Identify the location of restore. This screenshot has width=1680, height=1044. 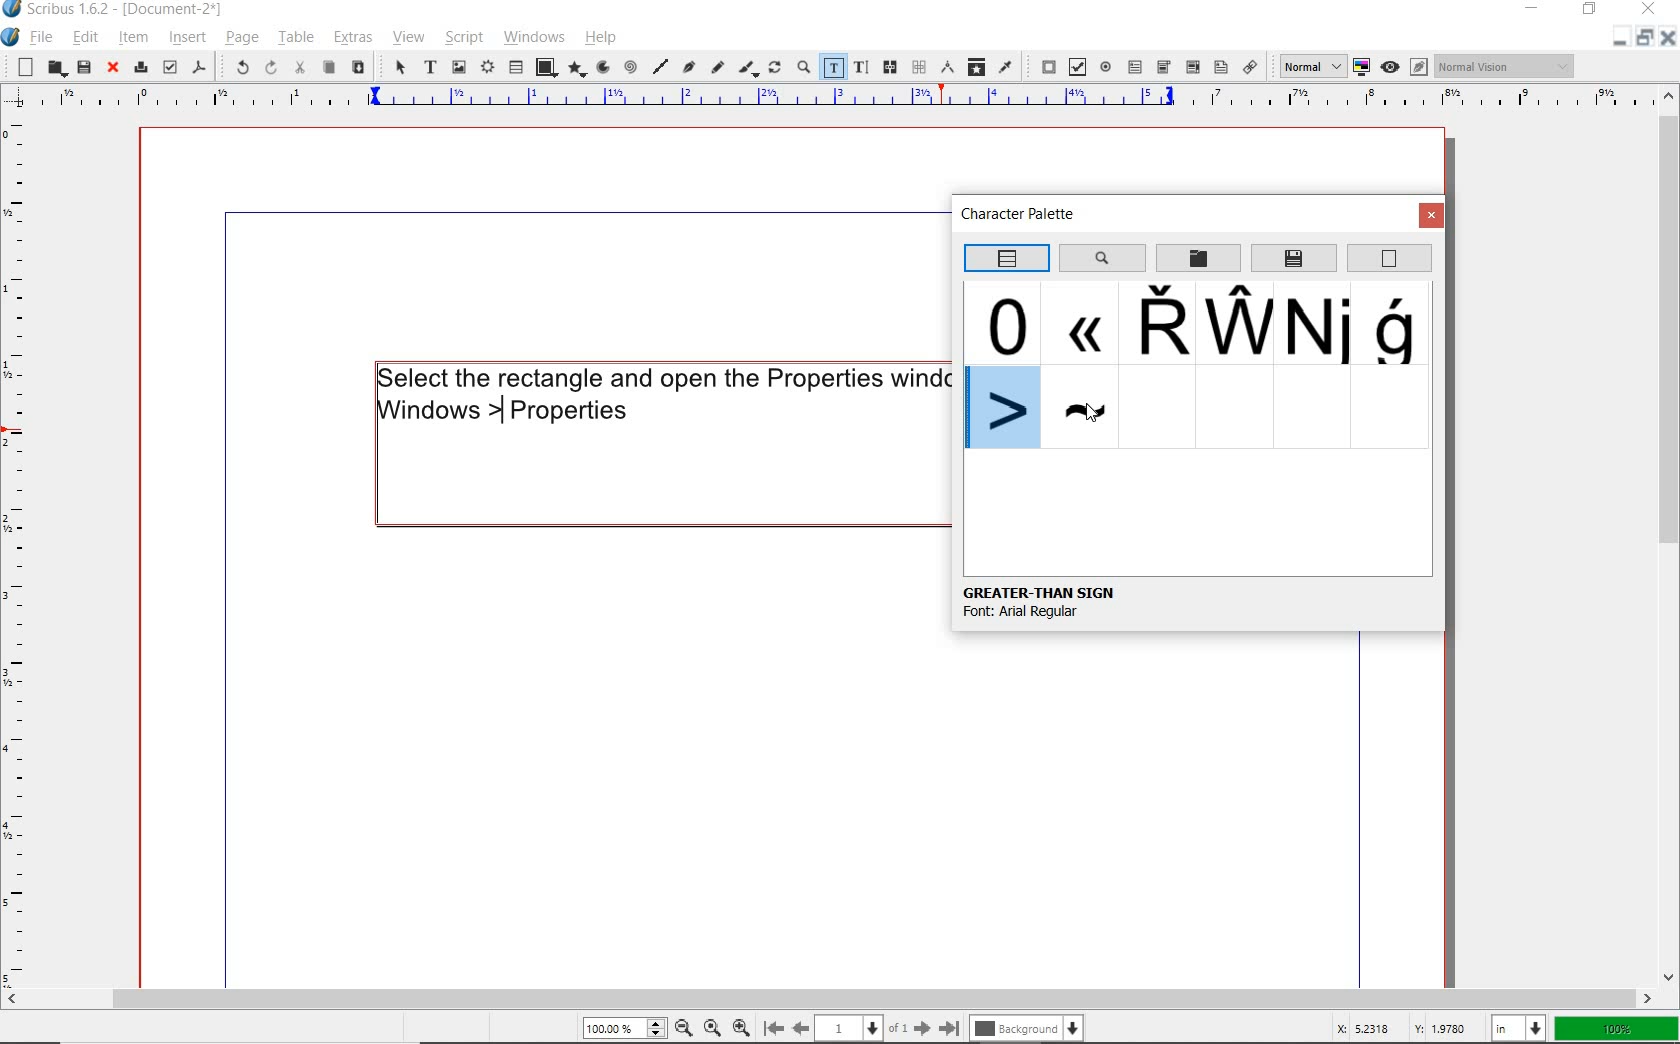
(1590, 11).